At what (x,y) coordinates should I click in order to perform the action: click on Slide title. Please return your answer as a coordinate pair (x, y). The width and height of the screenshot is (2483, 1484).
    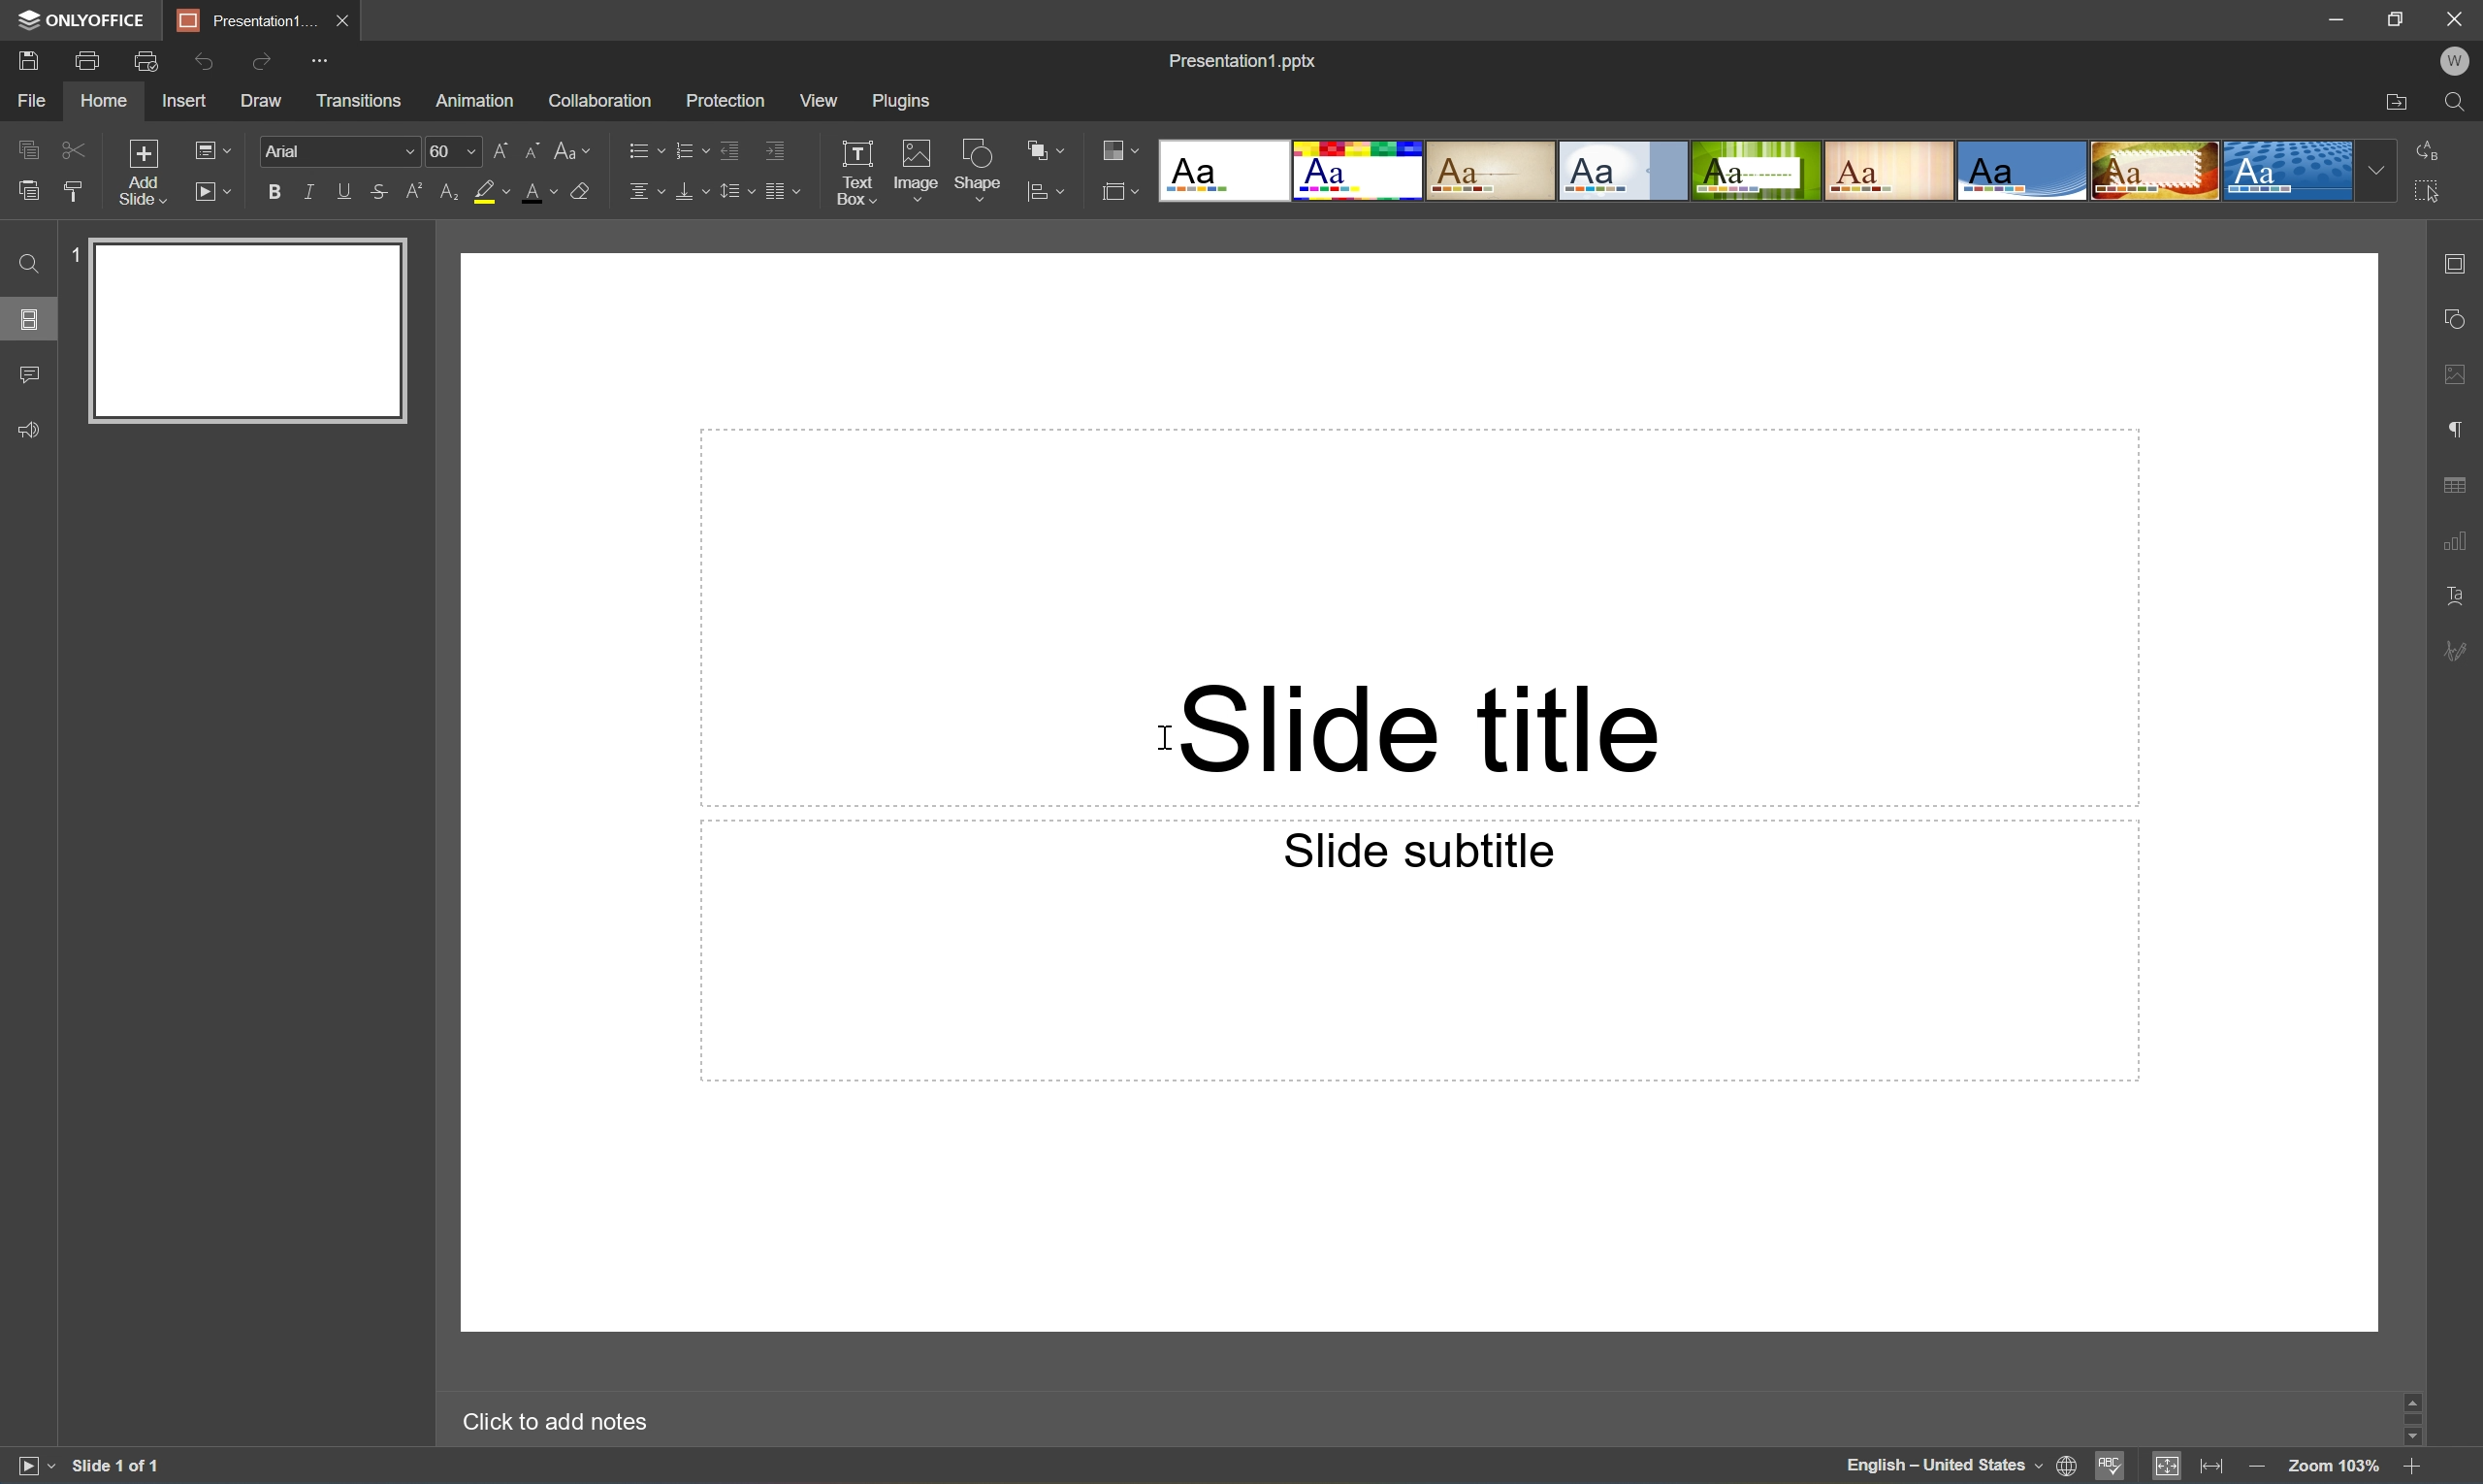
    Looking at the image, I should click on (1412, 727).